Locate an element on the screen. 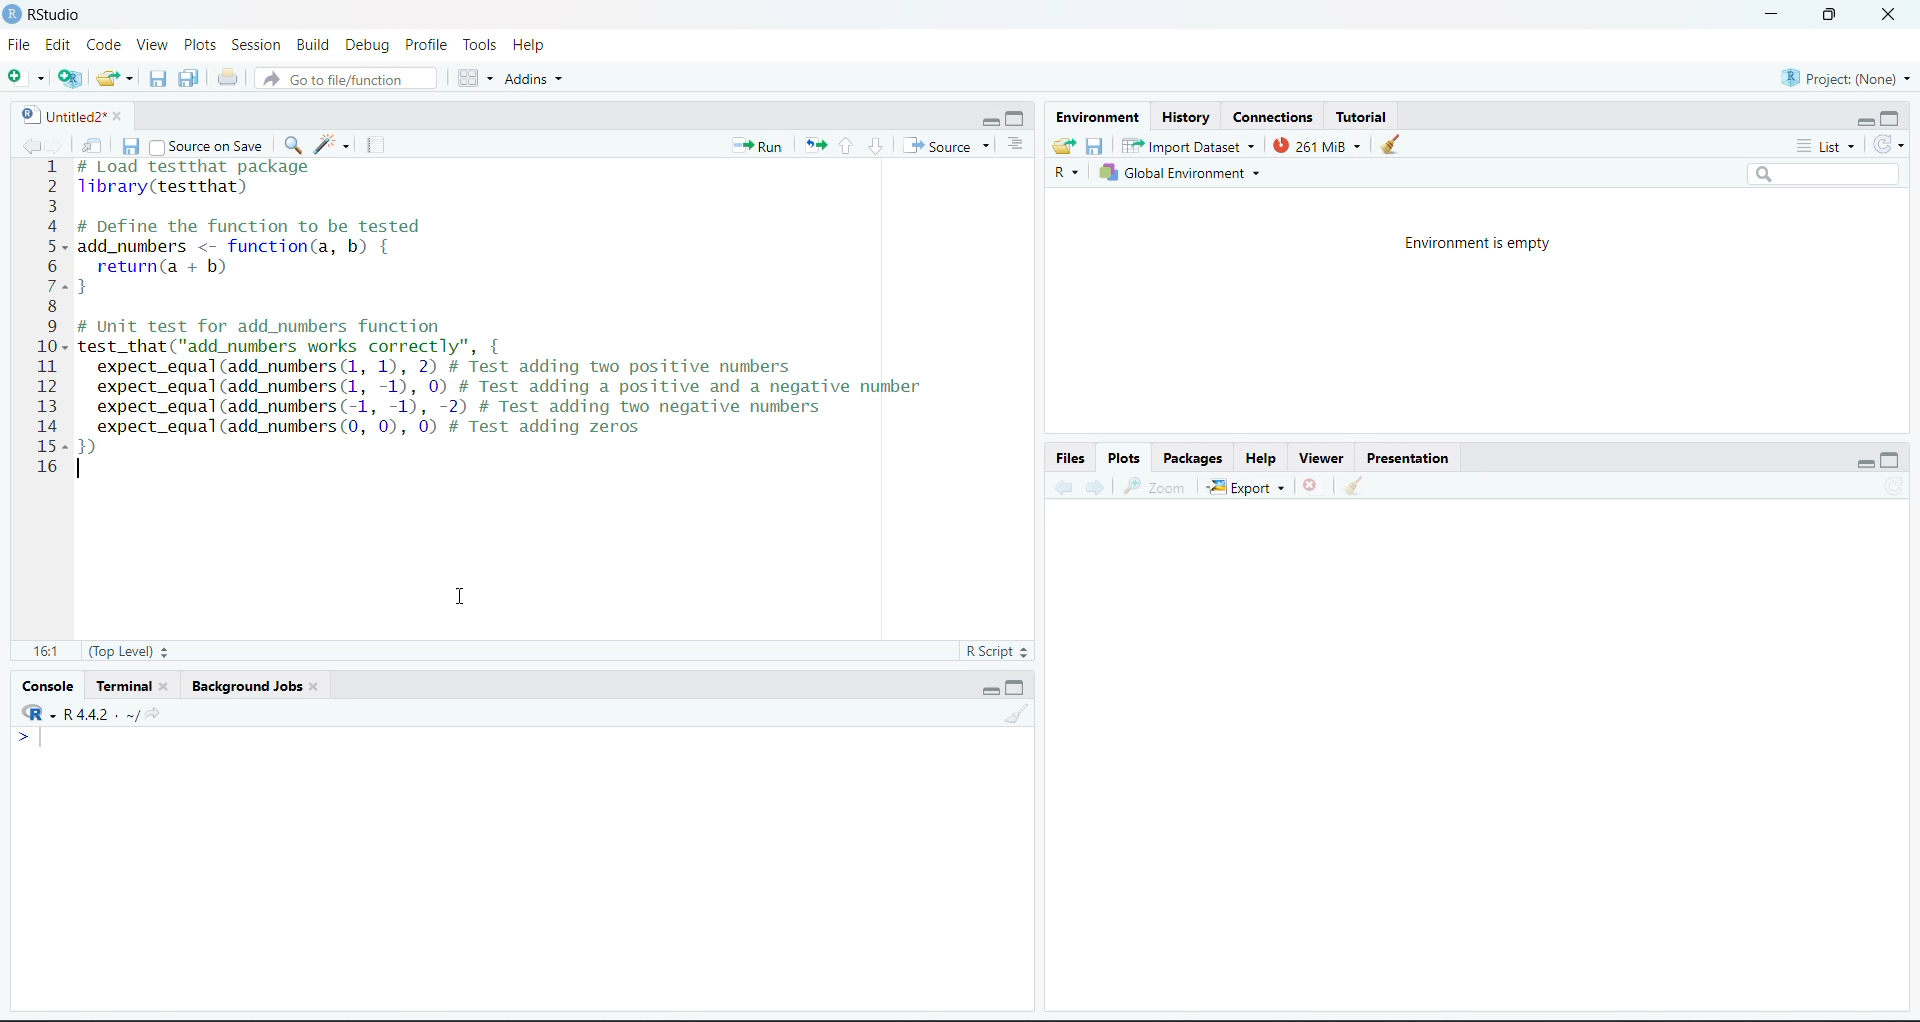 The image size is (1920, 1022). Zoom is located at coordinates (1156, 486).